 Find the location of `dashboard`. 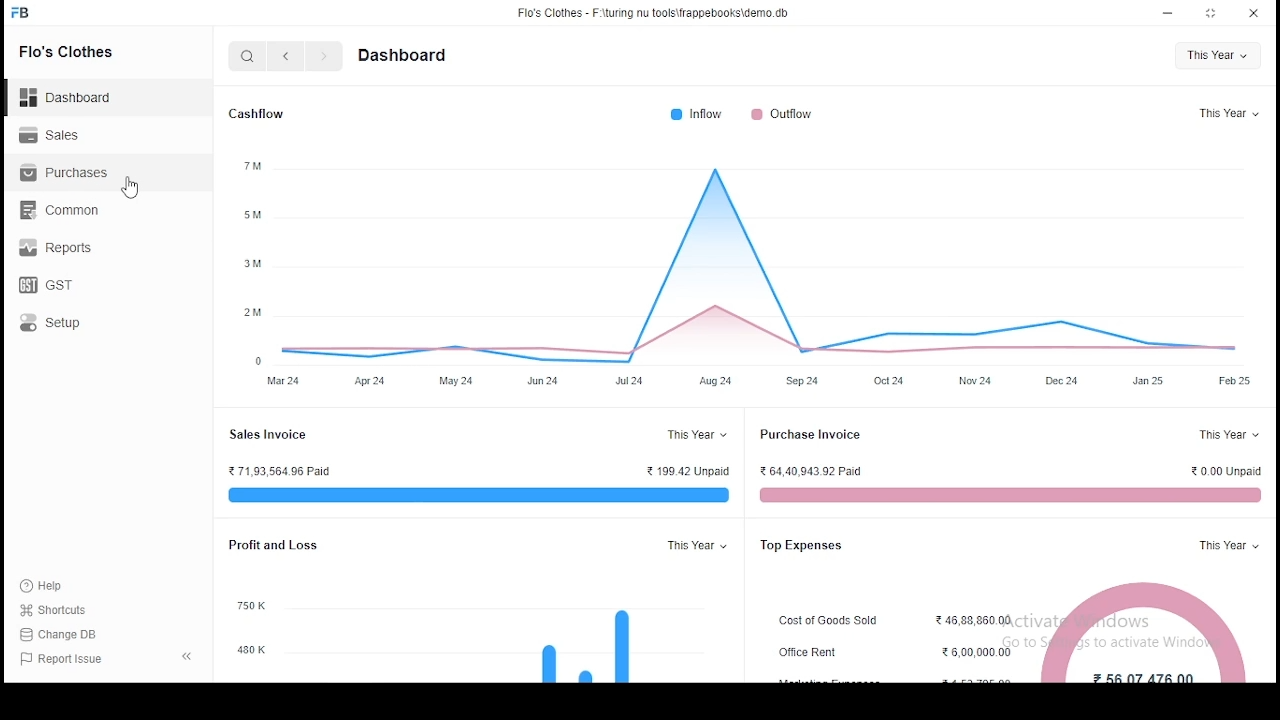

dashboard is located at coordinates (404, 55).